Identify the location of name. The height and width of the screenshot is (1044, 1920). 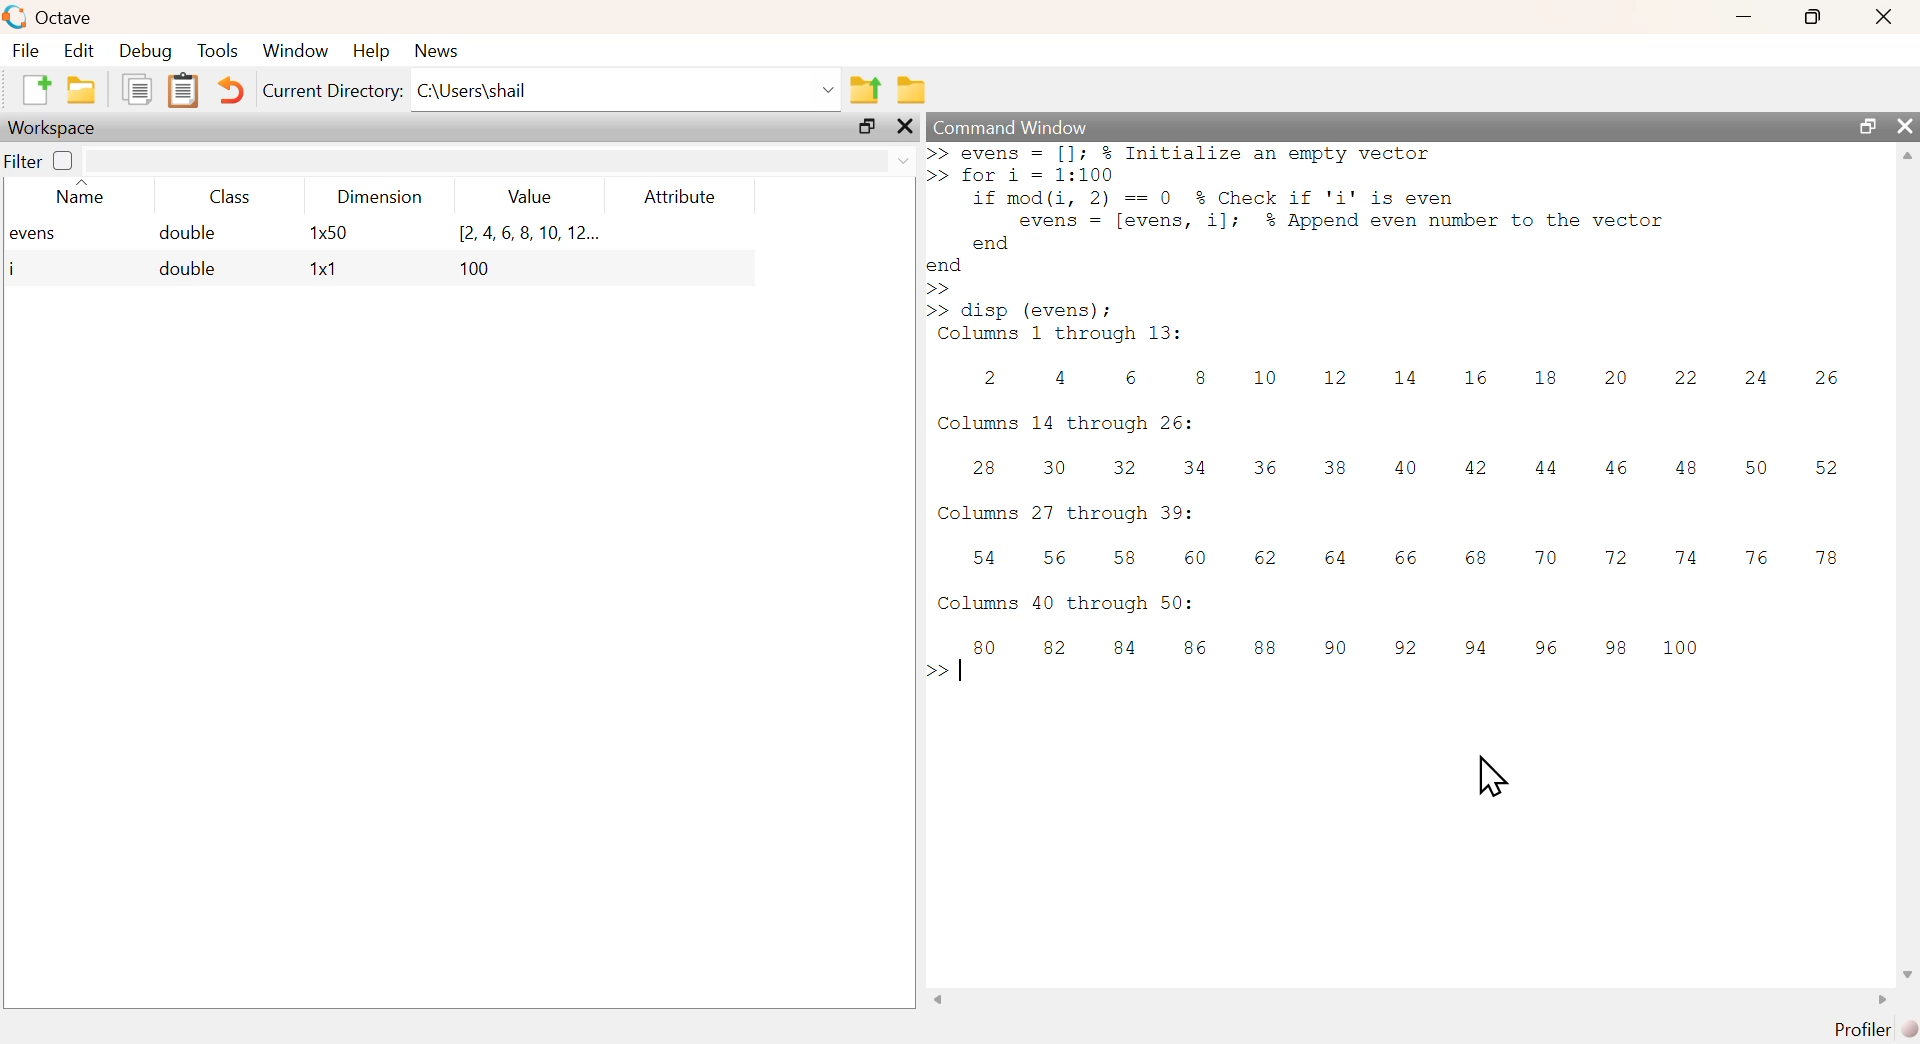
(71, 197).